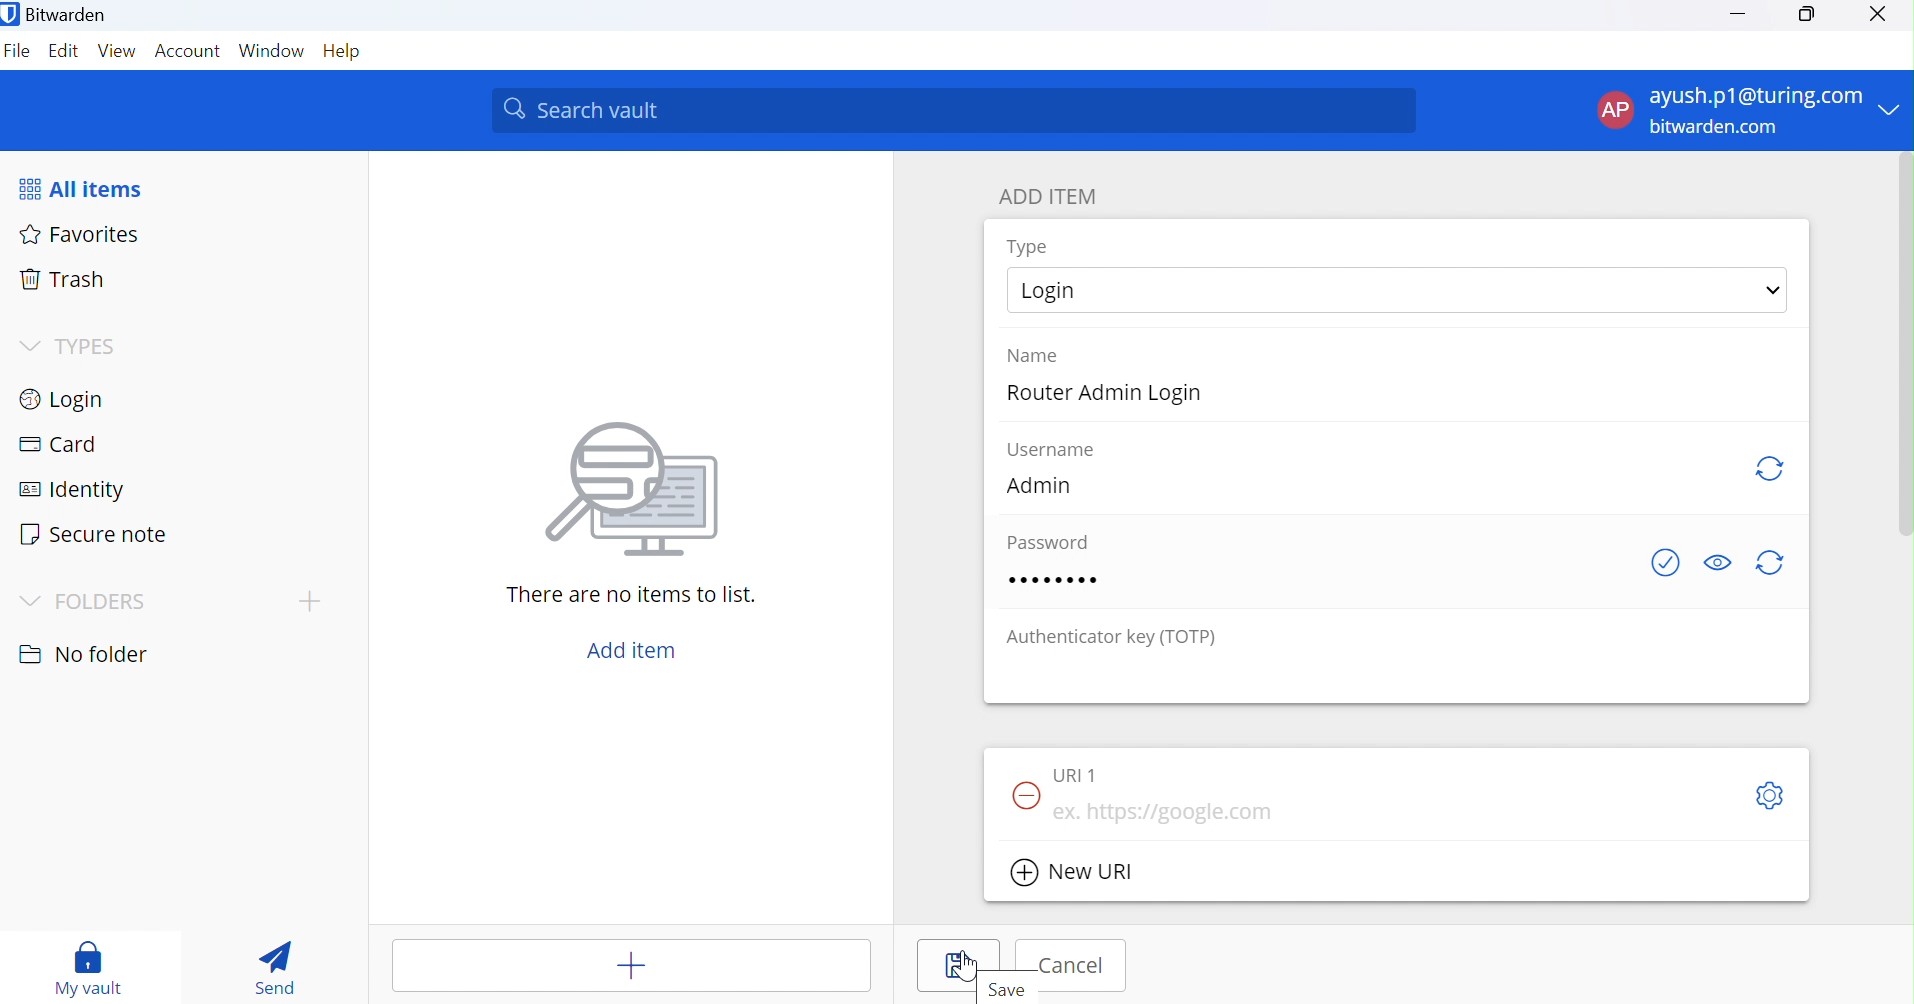 This screenshot has width=1914, height=1004. I want to click on add topic, so click(310, 600).